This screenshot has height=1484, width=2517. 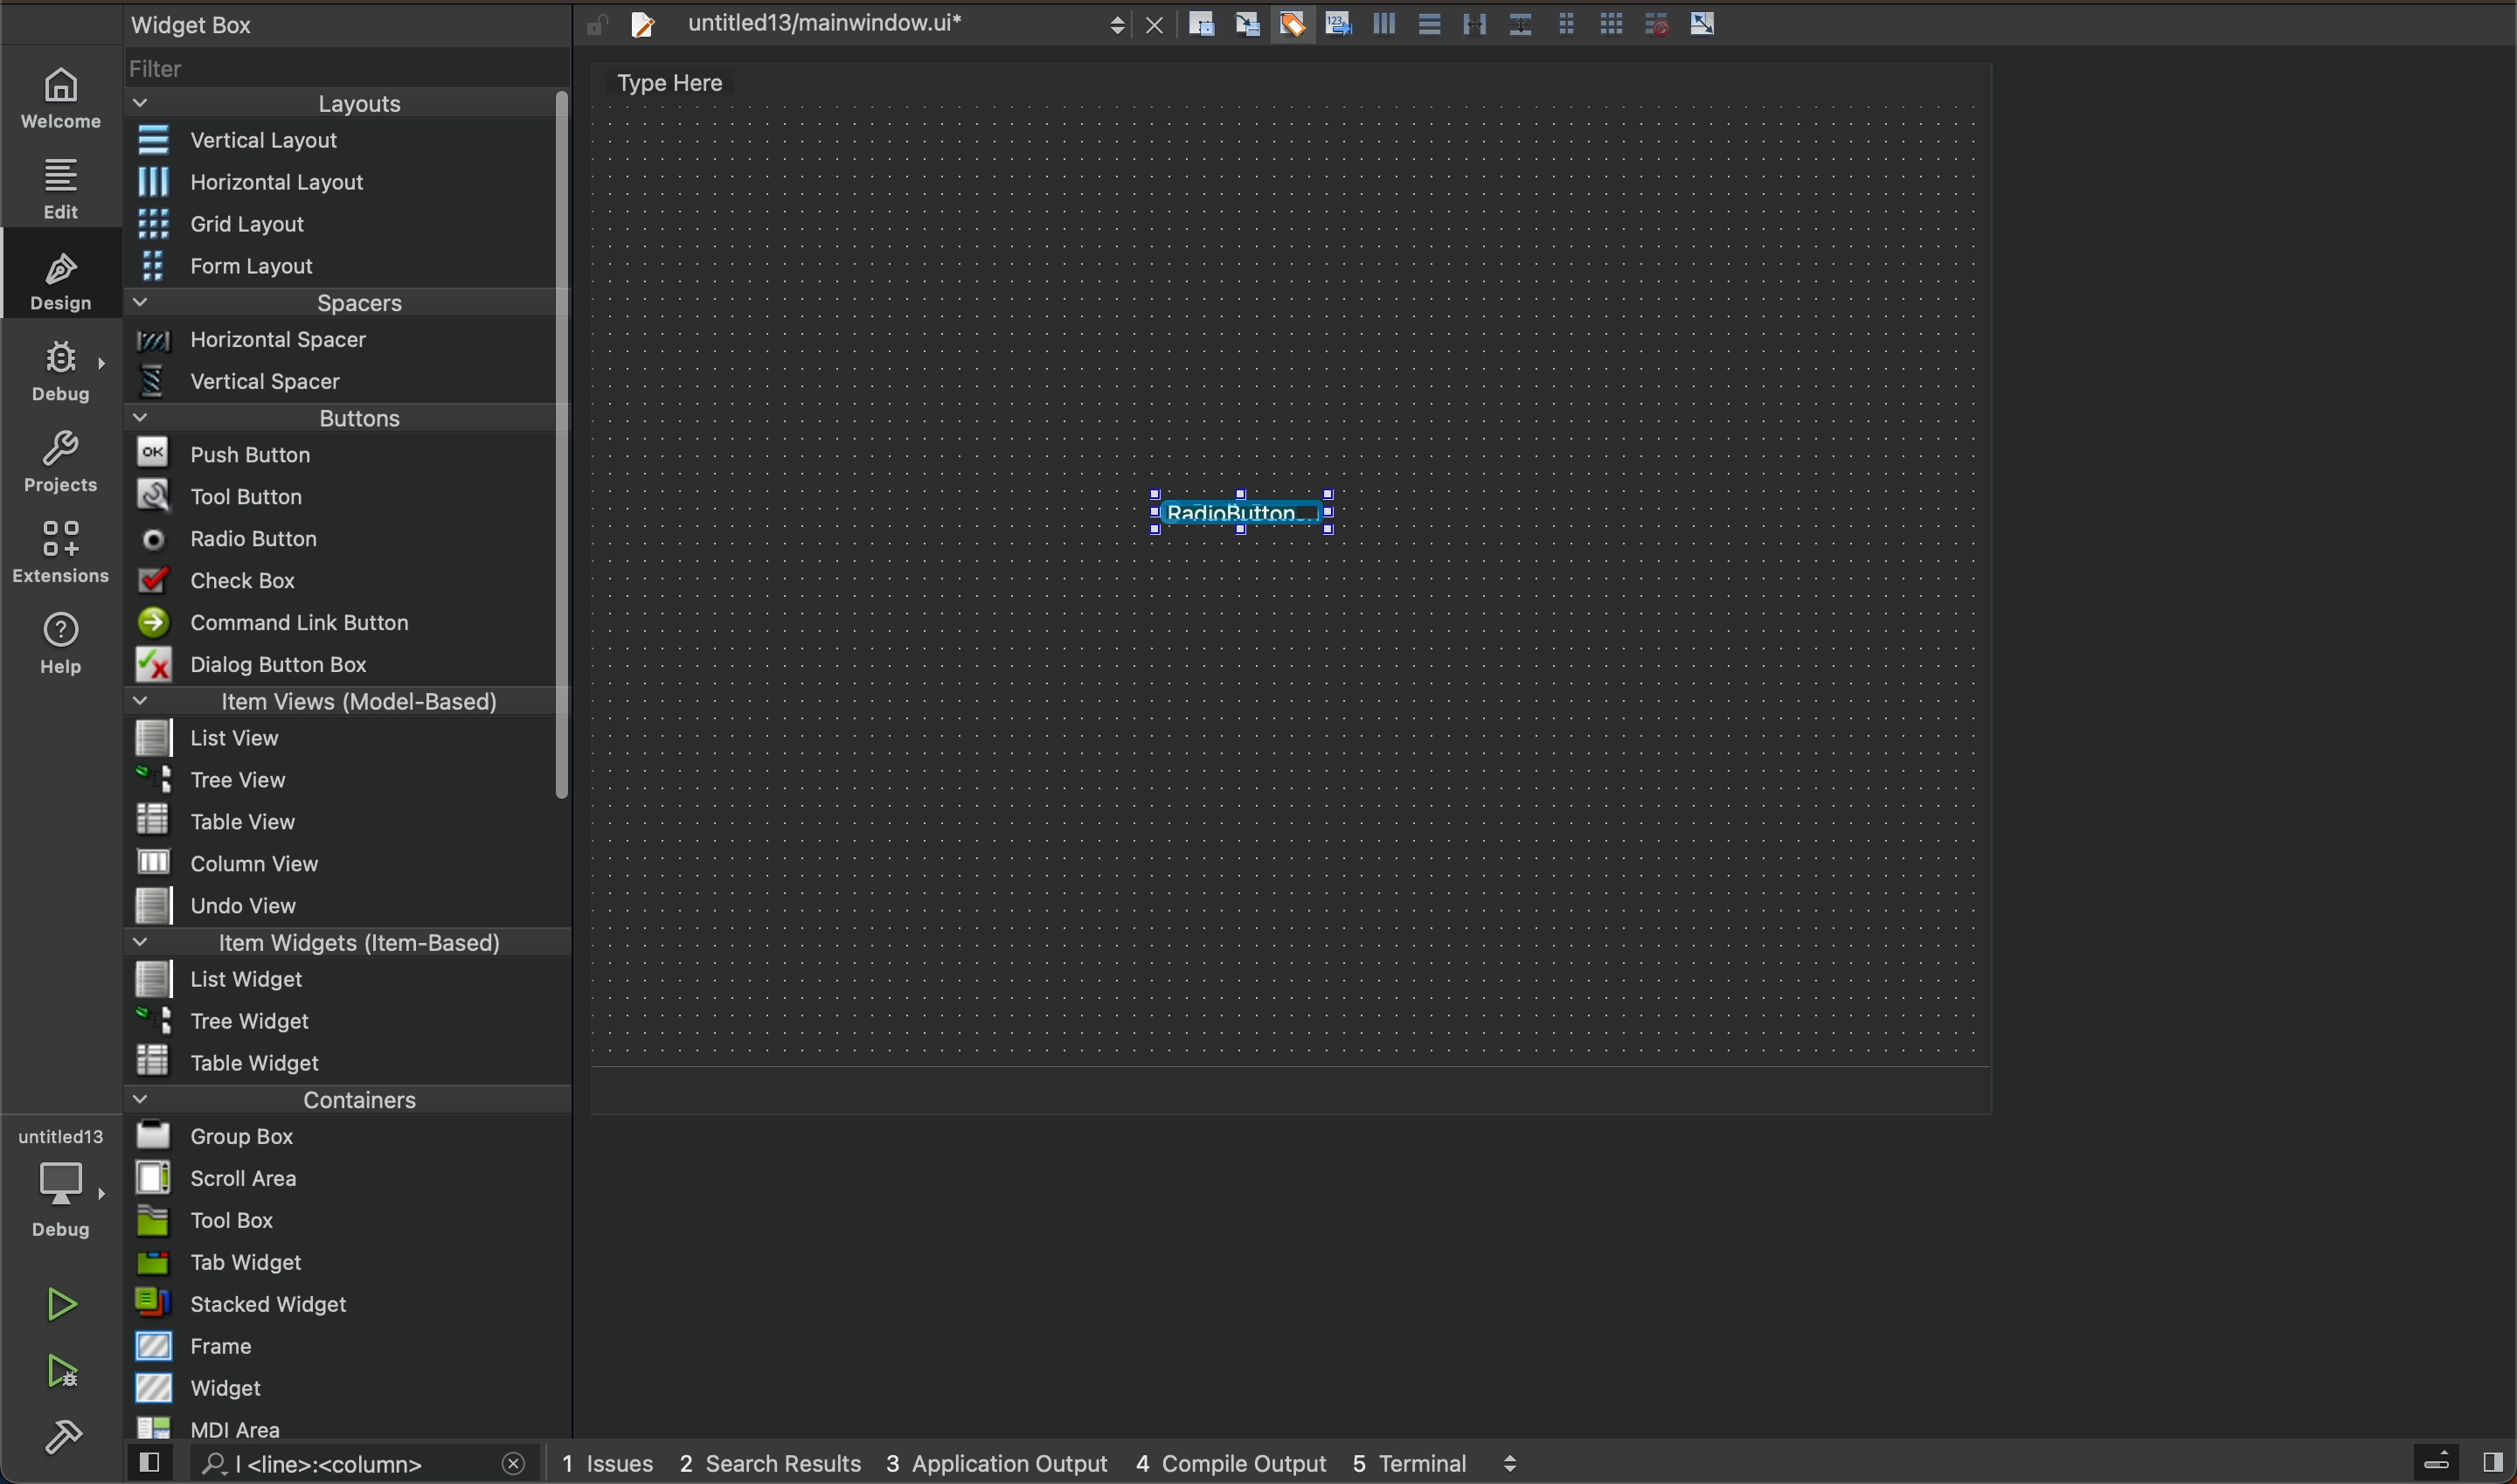 What do you see at coordinates (1519, 26) in the screenshot?
I see `` at bounding box center [1519, 26].